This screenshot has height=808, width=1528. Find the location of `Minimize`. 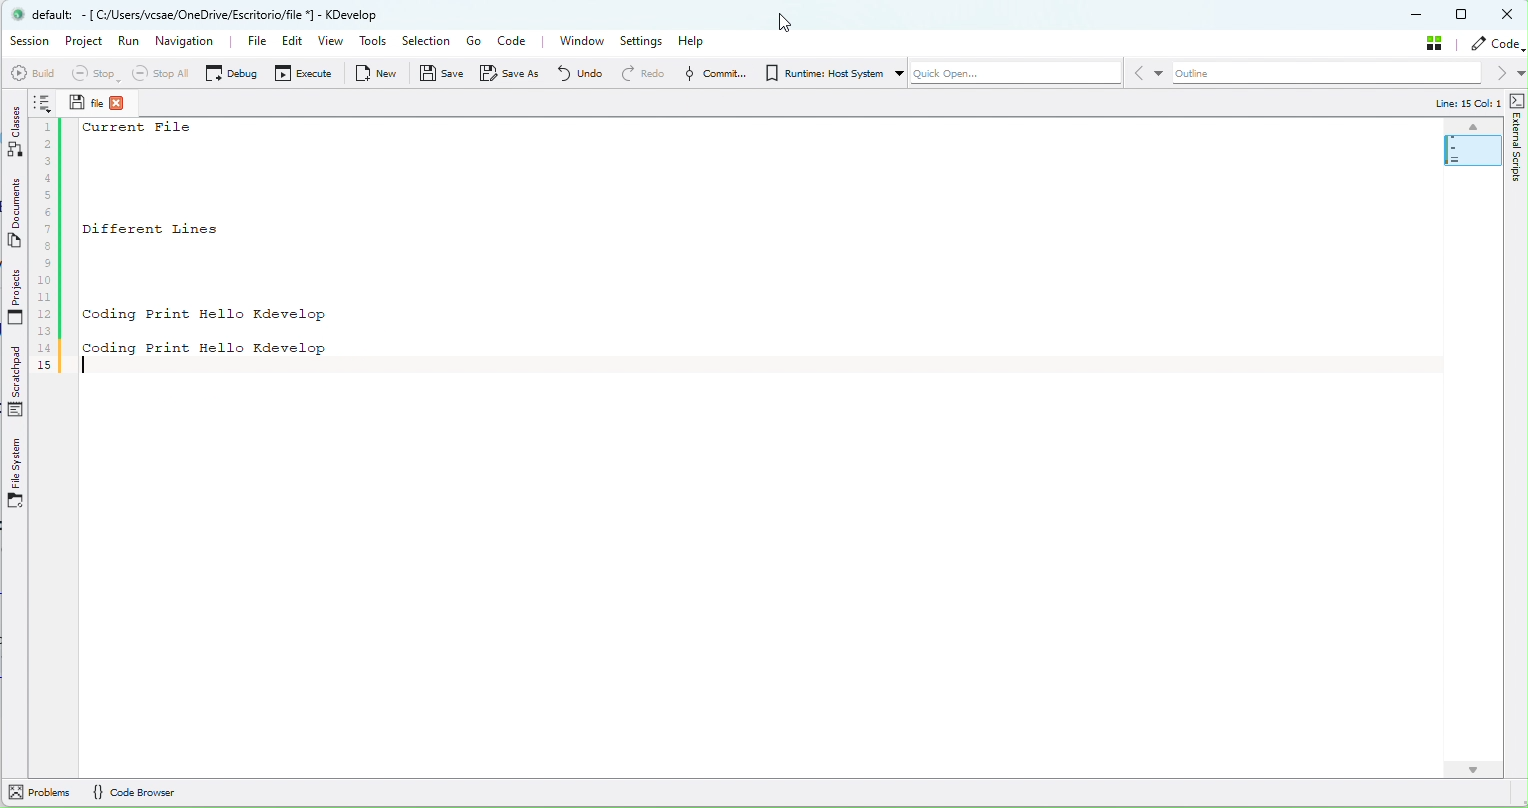

Minimize is located at coordinates (1418, 16).